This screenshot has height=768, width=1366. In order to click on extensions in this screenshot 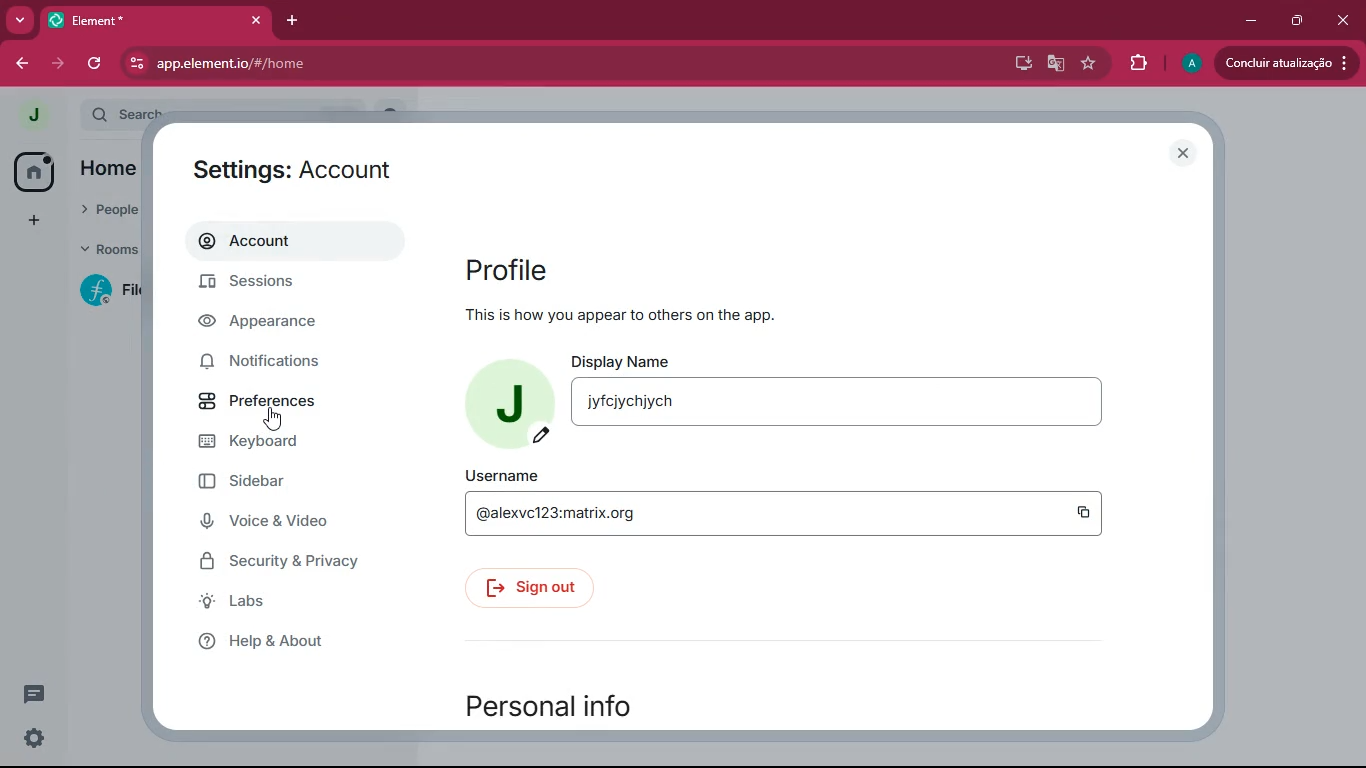, I will do `click(1140, 63)`.